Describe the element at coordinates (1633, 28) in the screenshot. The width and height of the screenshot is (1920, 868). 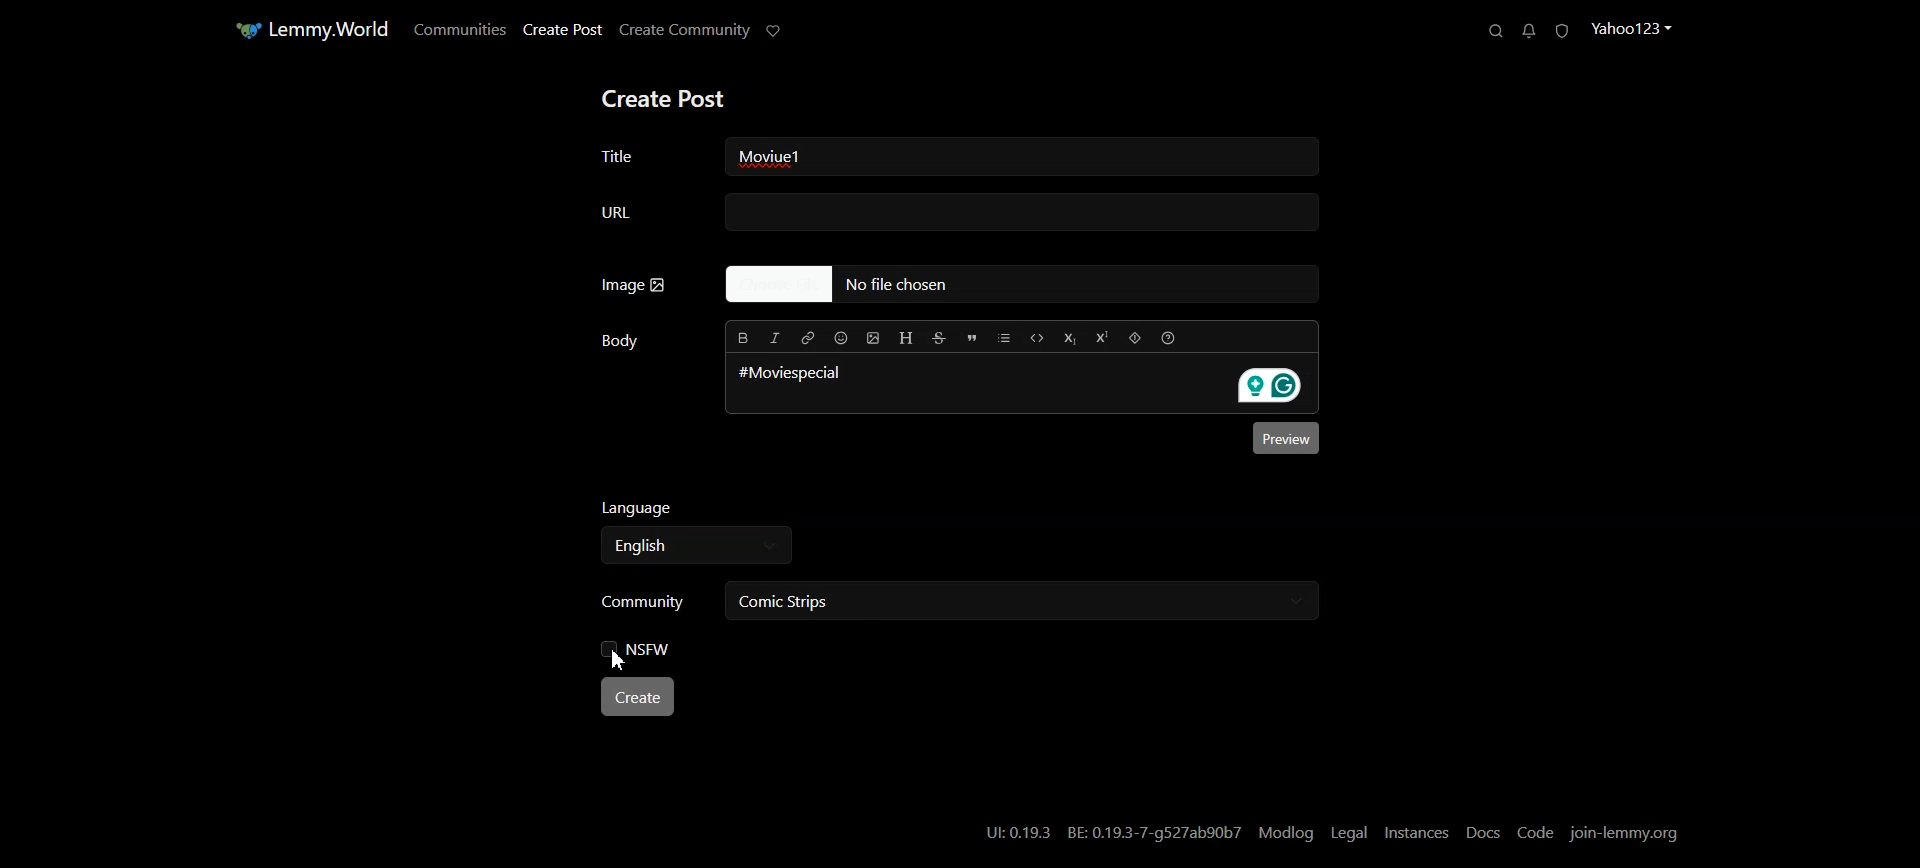
I see `Profile` at that location.